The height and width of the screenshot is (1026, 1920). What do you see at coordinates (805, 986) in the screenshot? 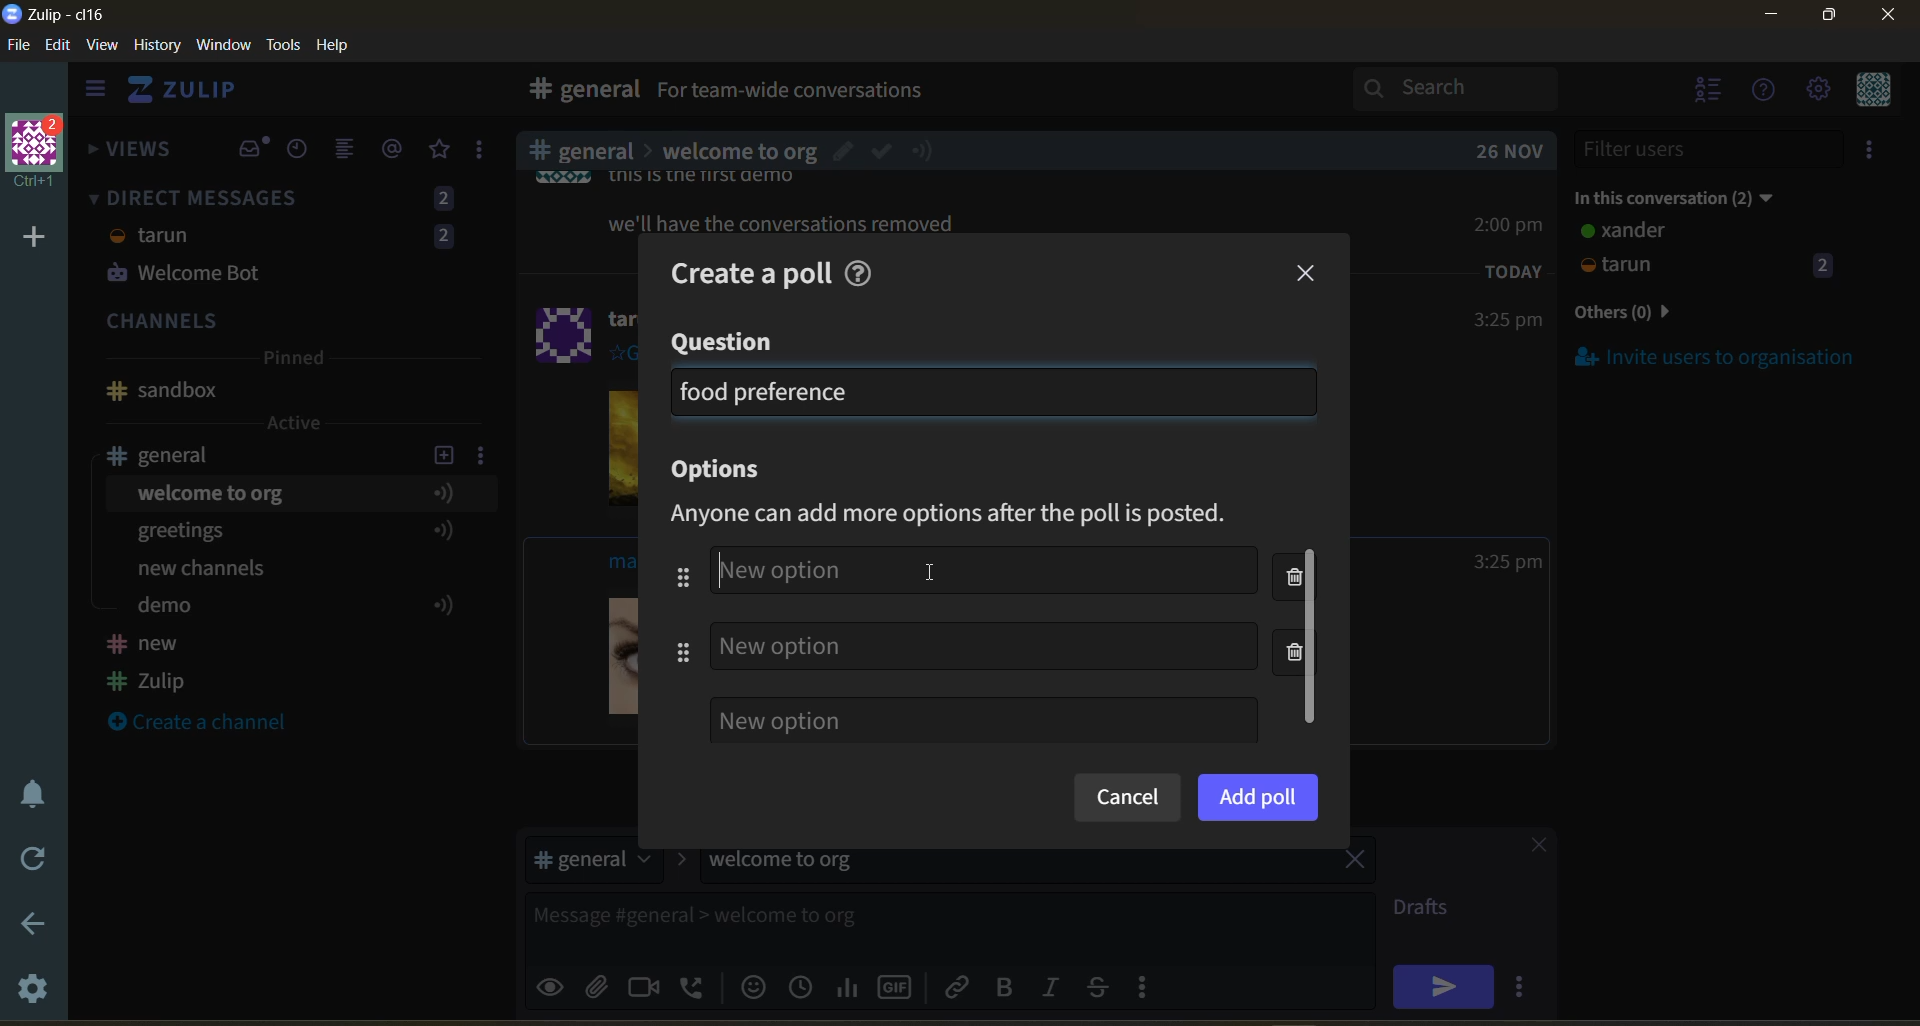
I see `add global time` at bounding box center [805, 986].